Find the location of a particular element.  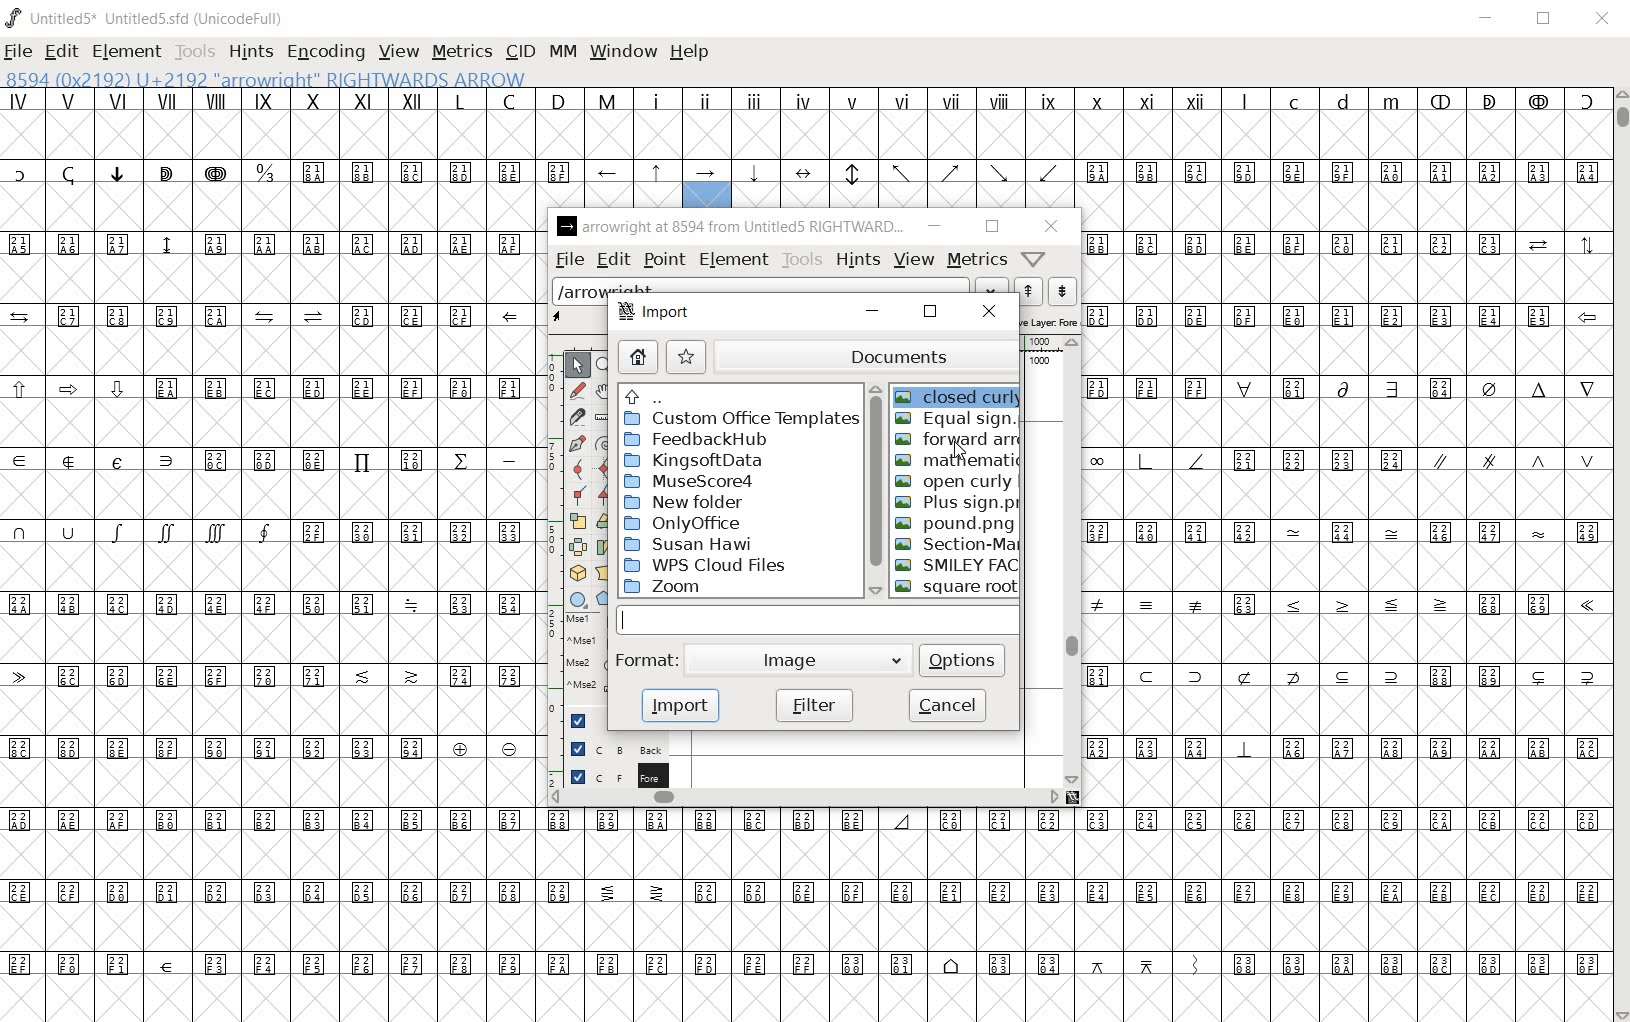

view is located at coordinates (916, 259).